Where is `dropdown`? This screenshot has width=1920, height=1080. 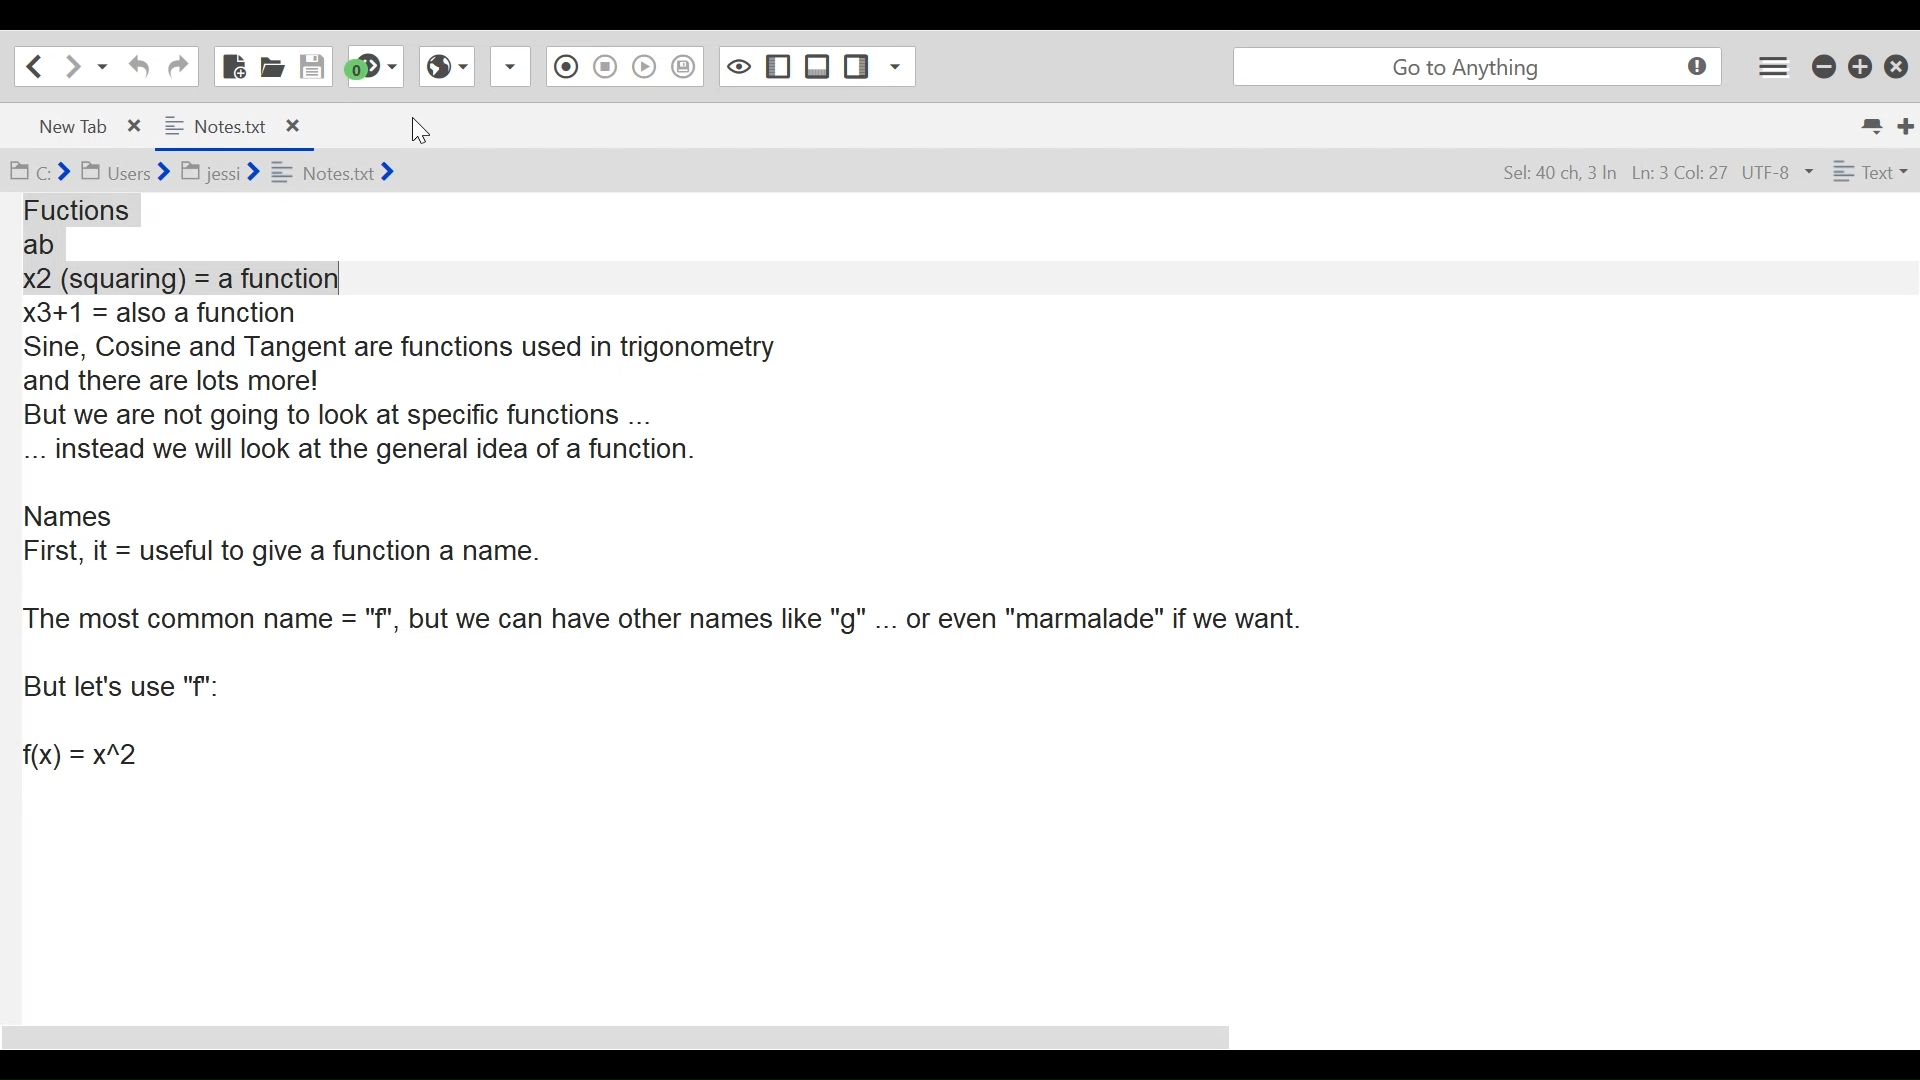 dropdown is located at coordinates (898, 68).